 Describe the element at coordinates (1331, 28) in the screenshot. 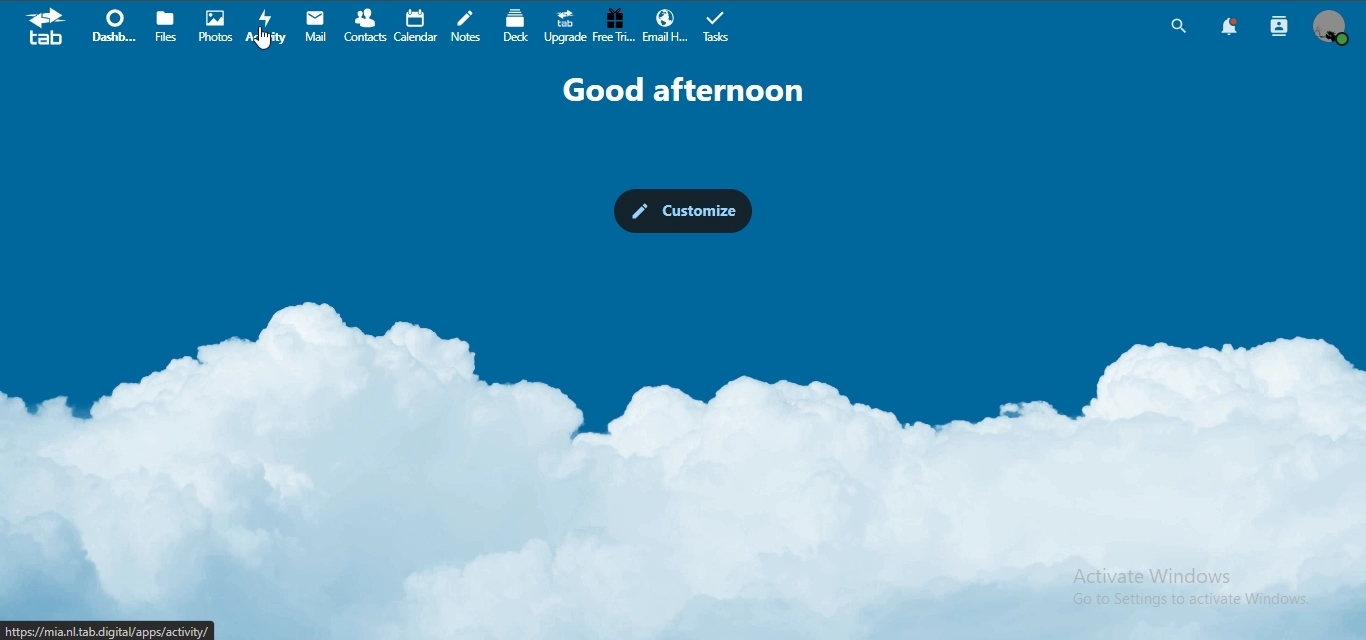

I see `view profile` at that location.